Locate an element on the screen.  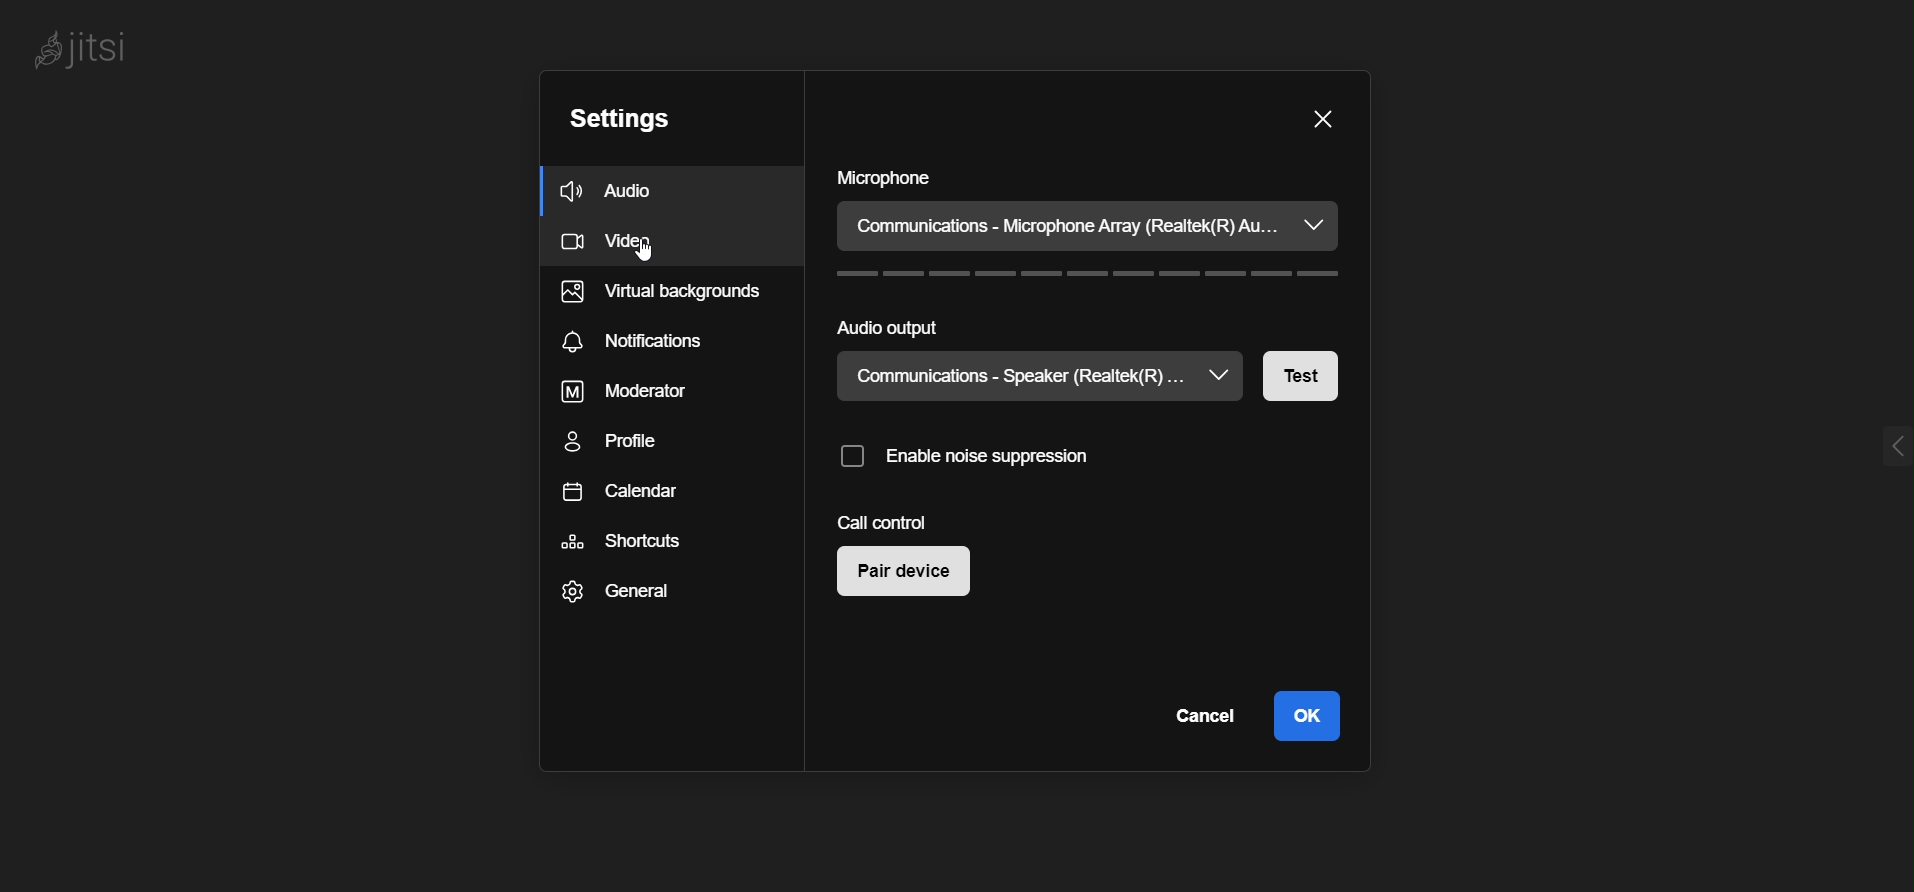
current speaker is located at coordinates (1010, 375).